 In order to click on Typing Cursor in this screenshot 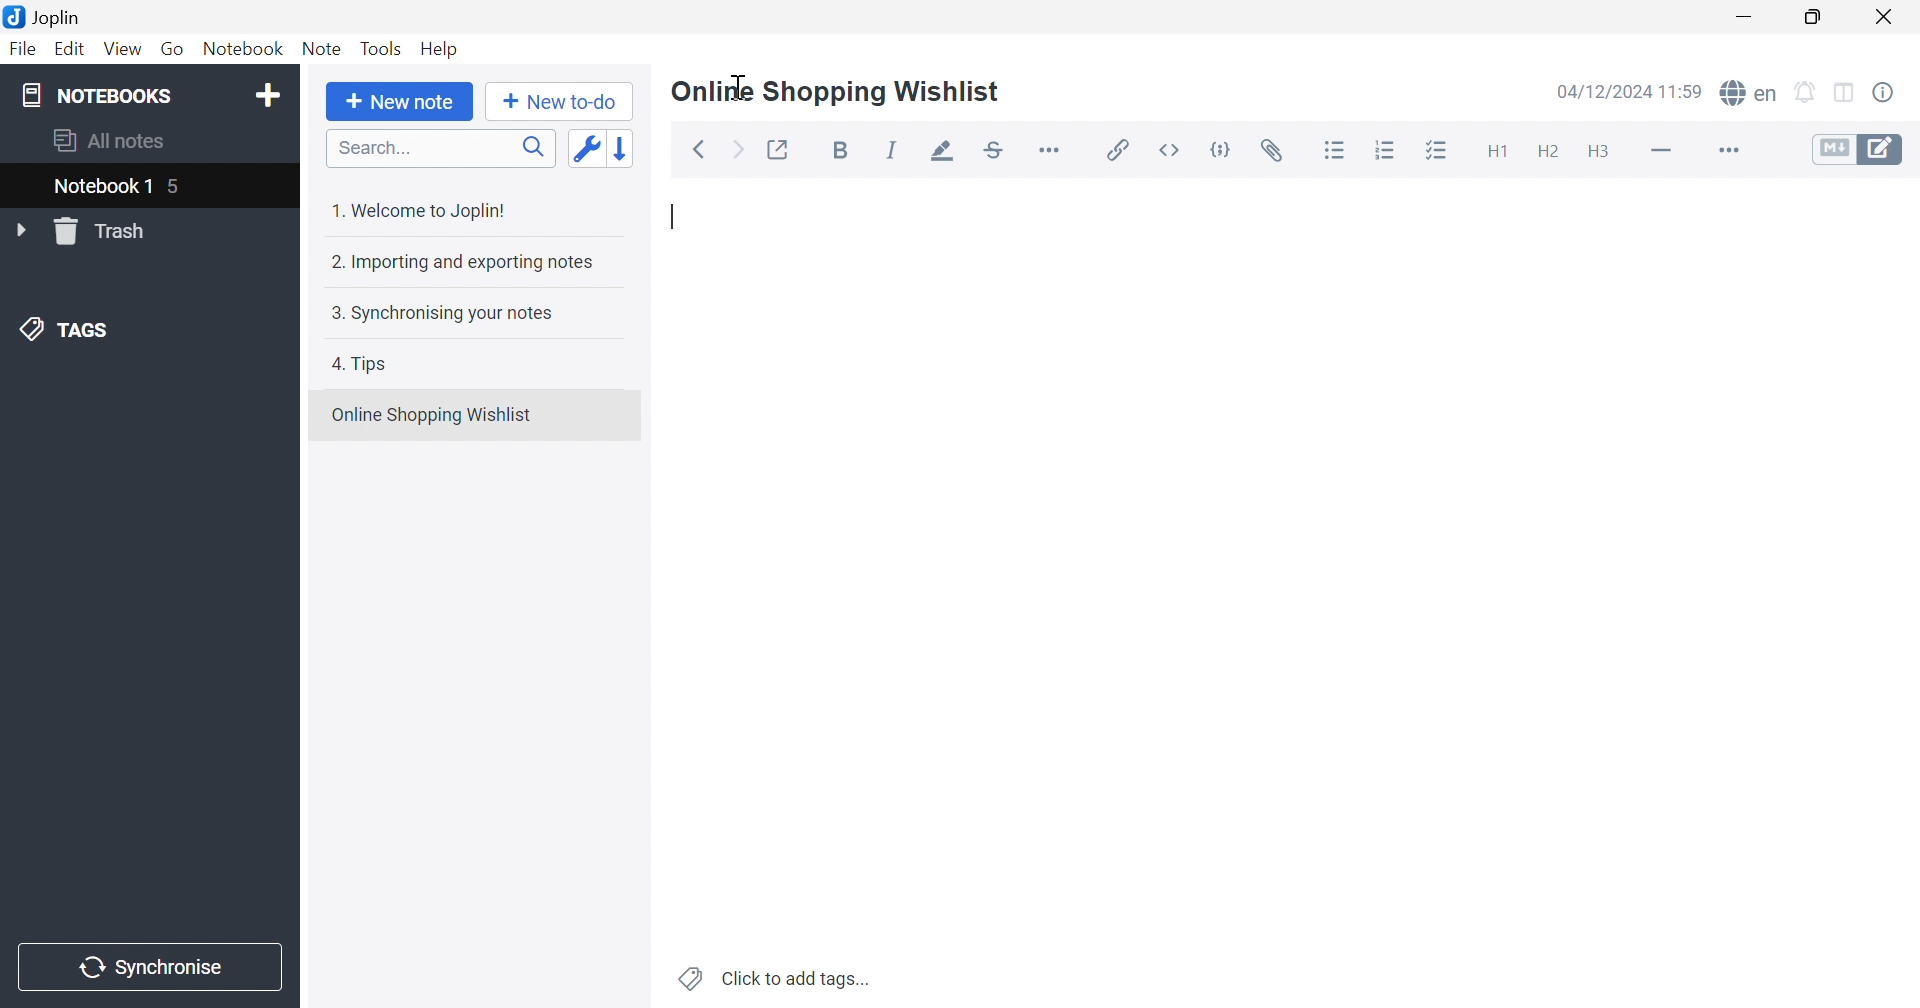, I will do `click(674, 217)`.